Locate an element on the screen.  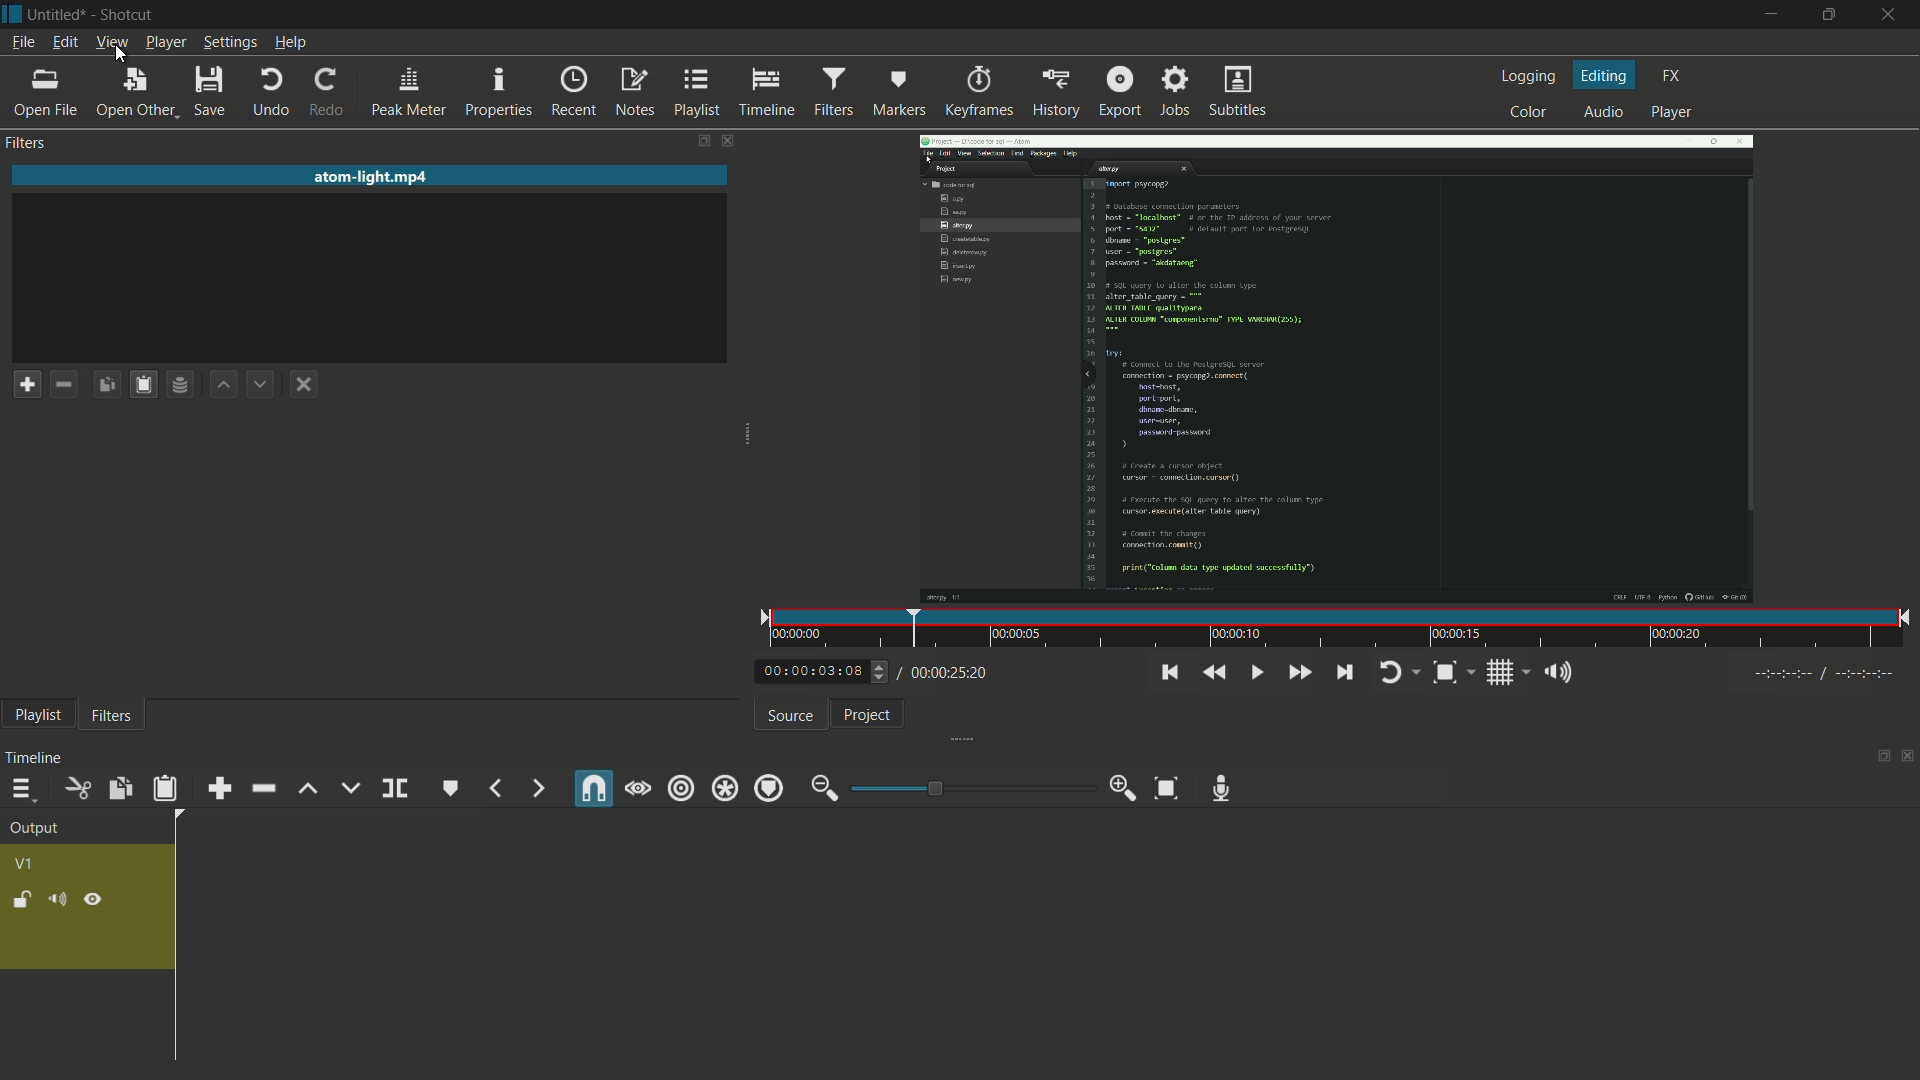
scrub while dragging is located at coordinates (638, 788).